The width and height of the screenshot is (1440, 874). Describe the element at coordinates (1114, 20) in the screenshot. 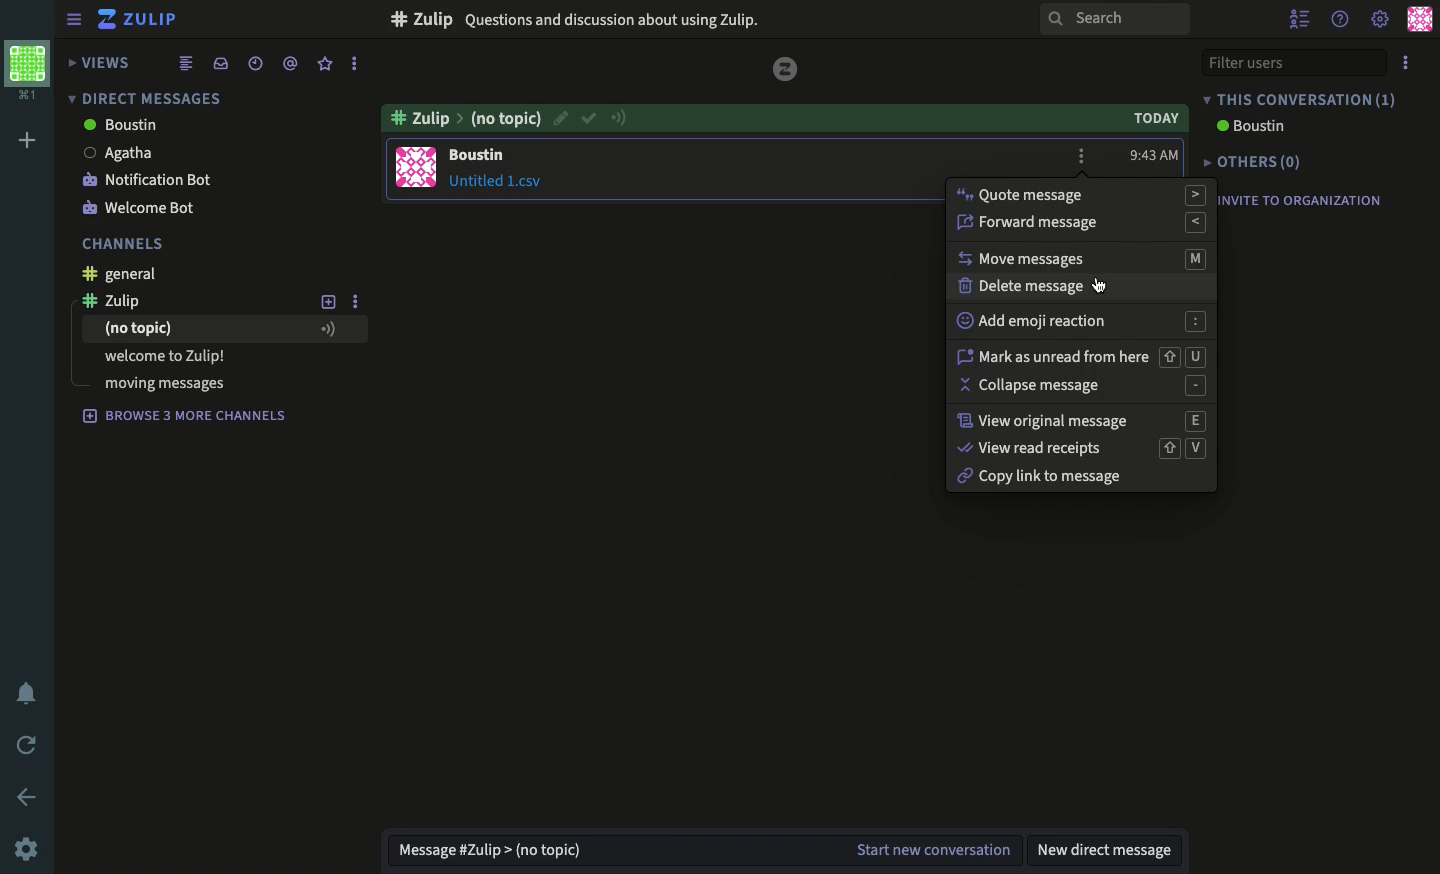

I see `search` at that location.